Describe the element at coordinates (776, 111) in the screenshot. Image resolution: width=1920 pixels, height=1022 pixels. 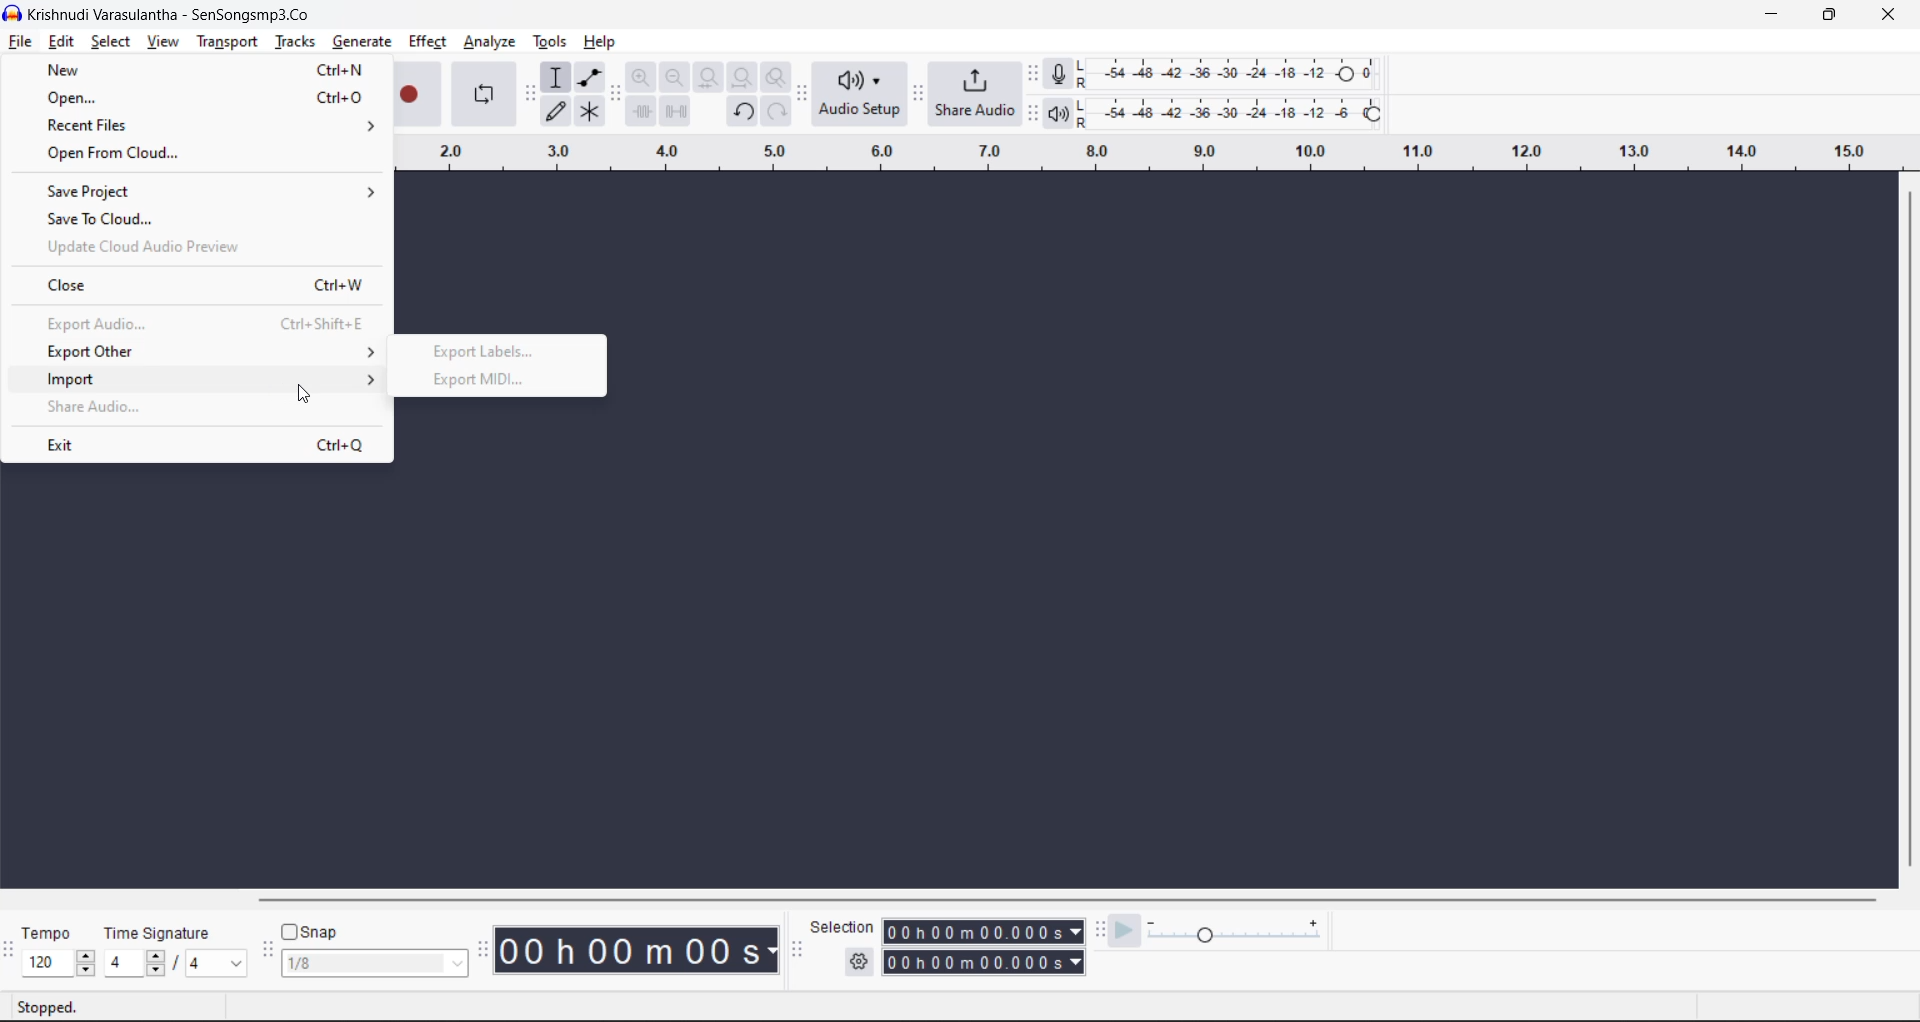
I see `redo` at that location.